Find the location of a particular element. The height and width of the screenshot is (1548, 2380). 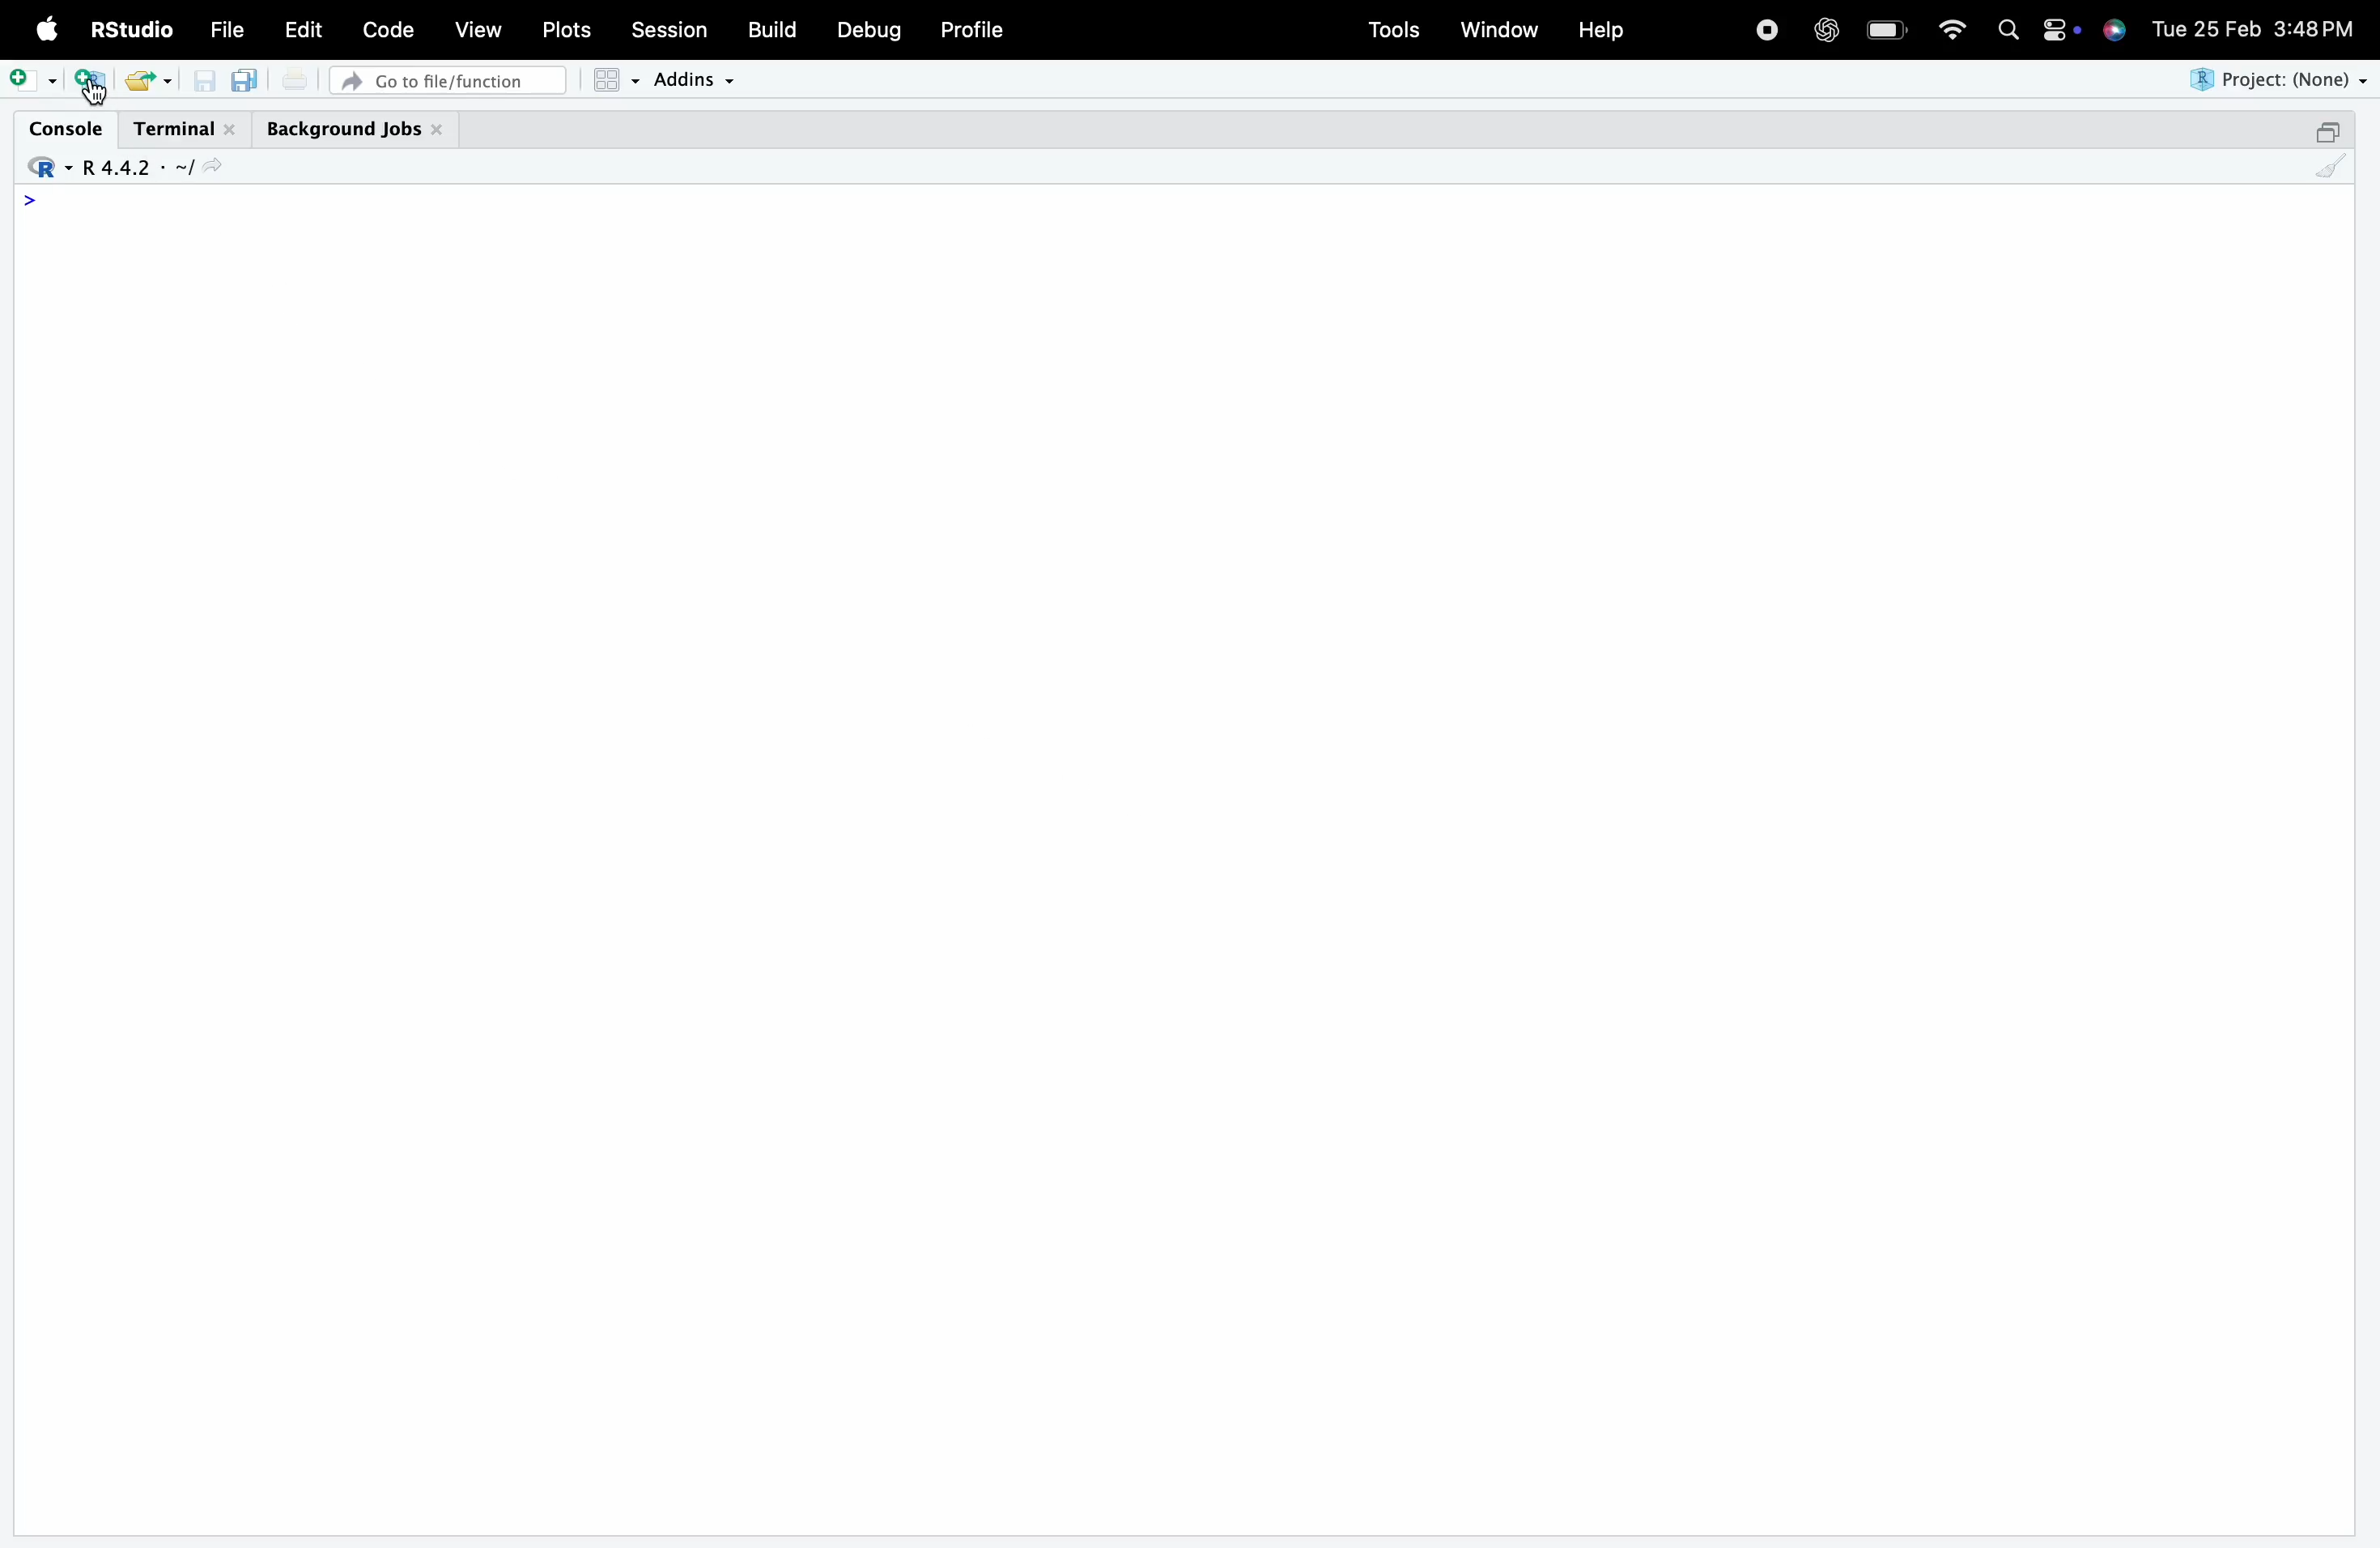

Tue 25 Feb is located at coordinates (2205, 26).